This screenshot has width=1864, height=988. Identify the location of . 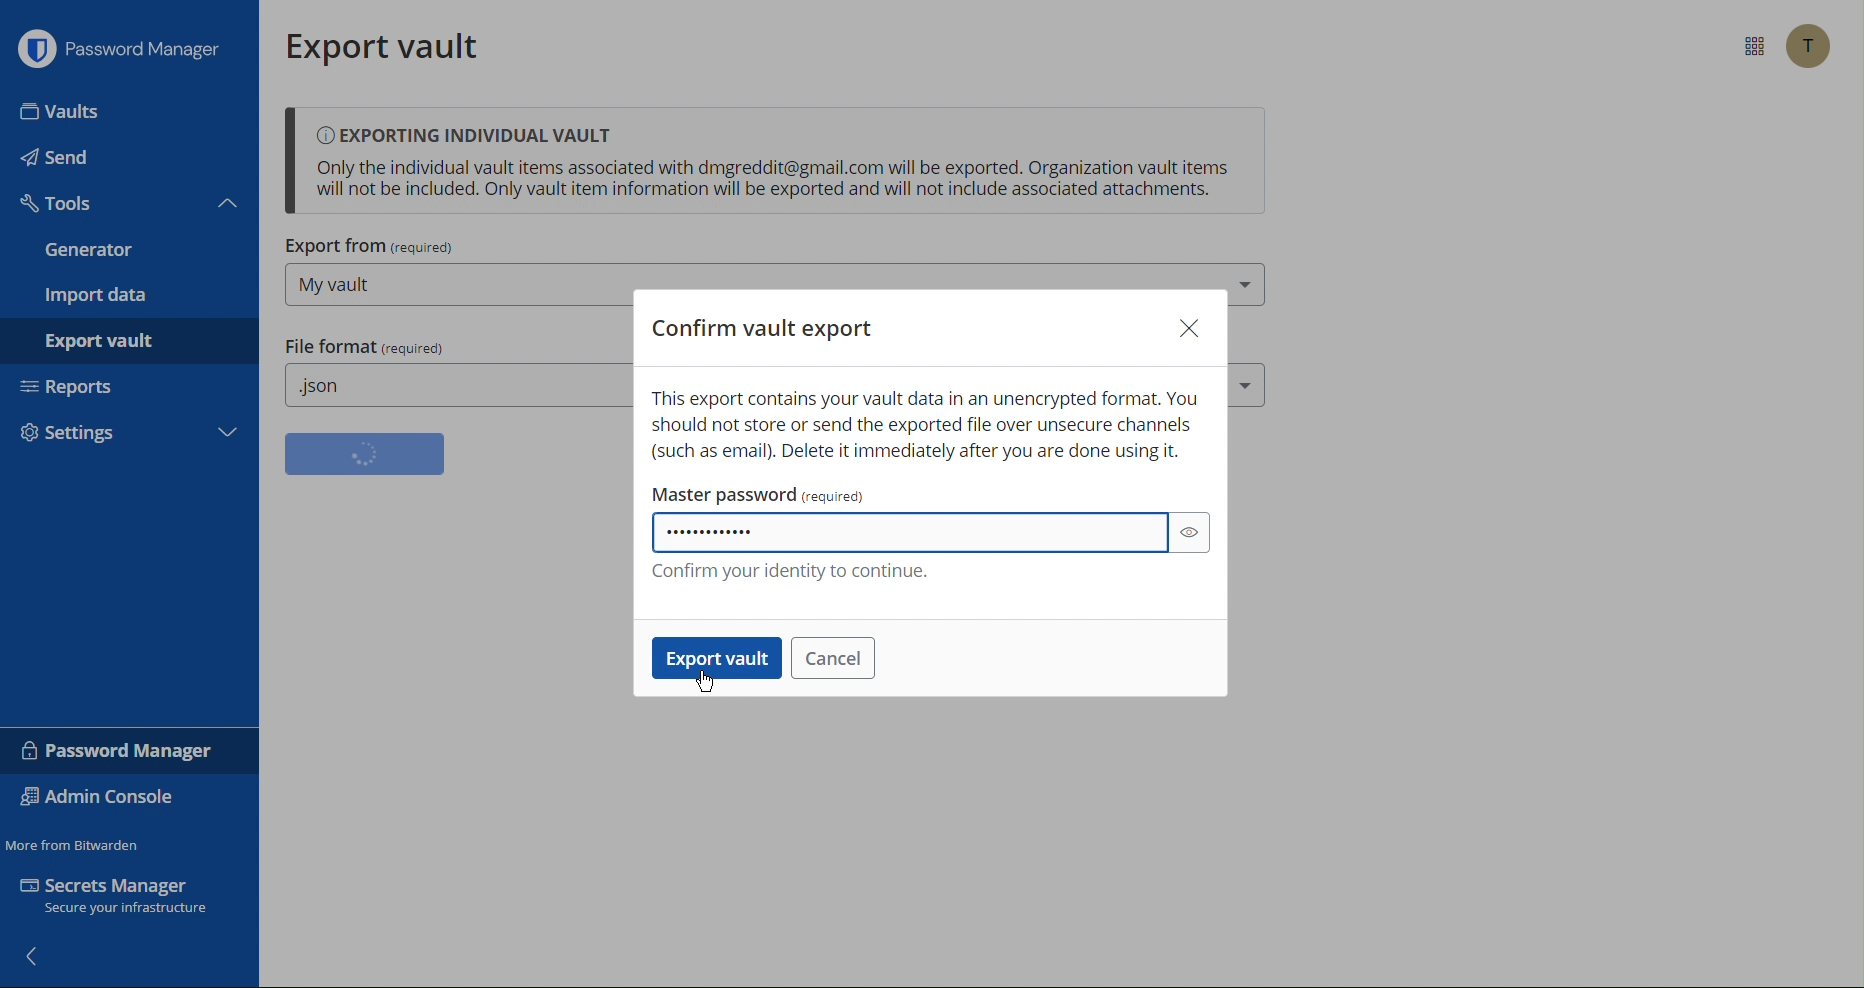
(126, 109).